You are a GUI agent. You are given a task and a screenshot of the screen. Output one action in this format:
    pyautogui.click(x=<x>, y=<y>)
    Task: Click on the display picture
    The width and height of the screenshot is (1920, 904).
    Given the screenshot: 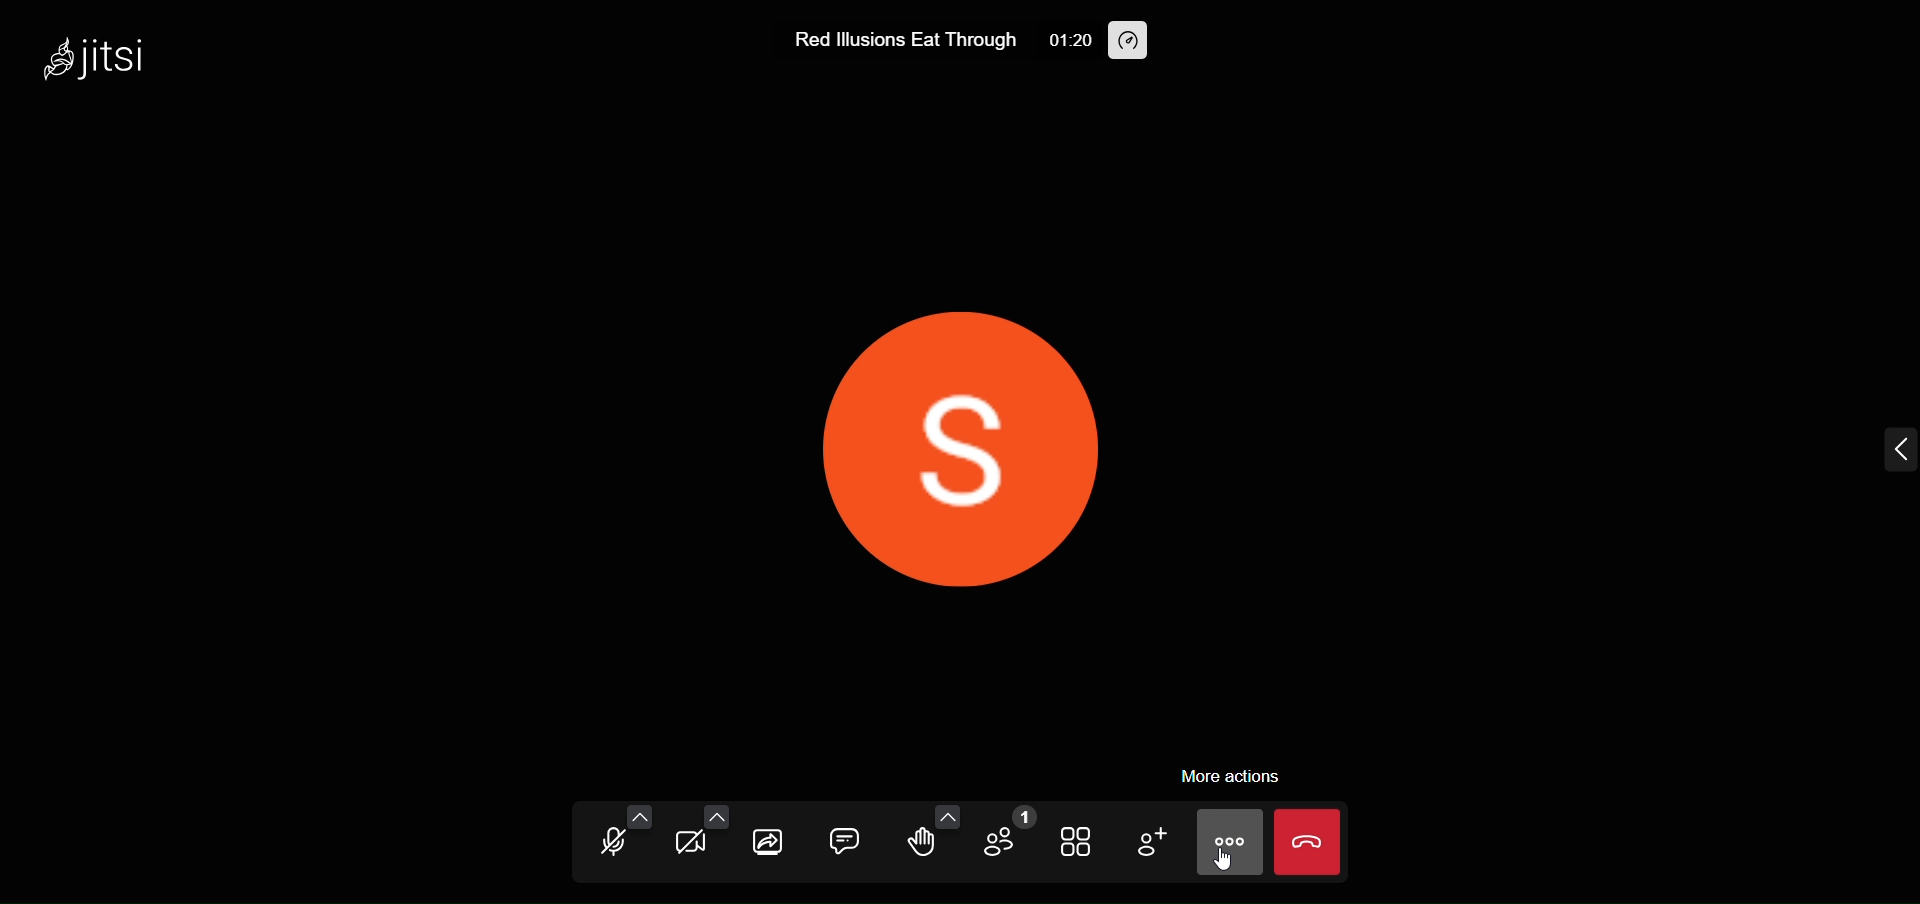 What is the action you would take?
    pyautogui.click(x=958, y=444)
    